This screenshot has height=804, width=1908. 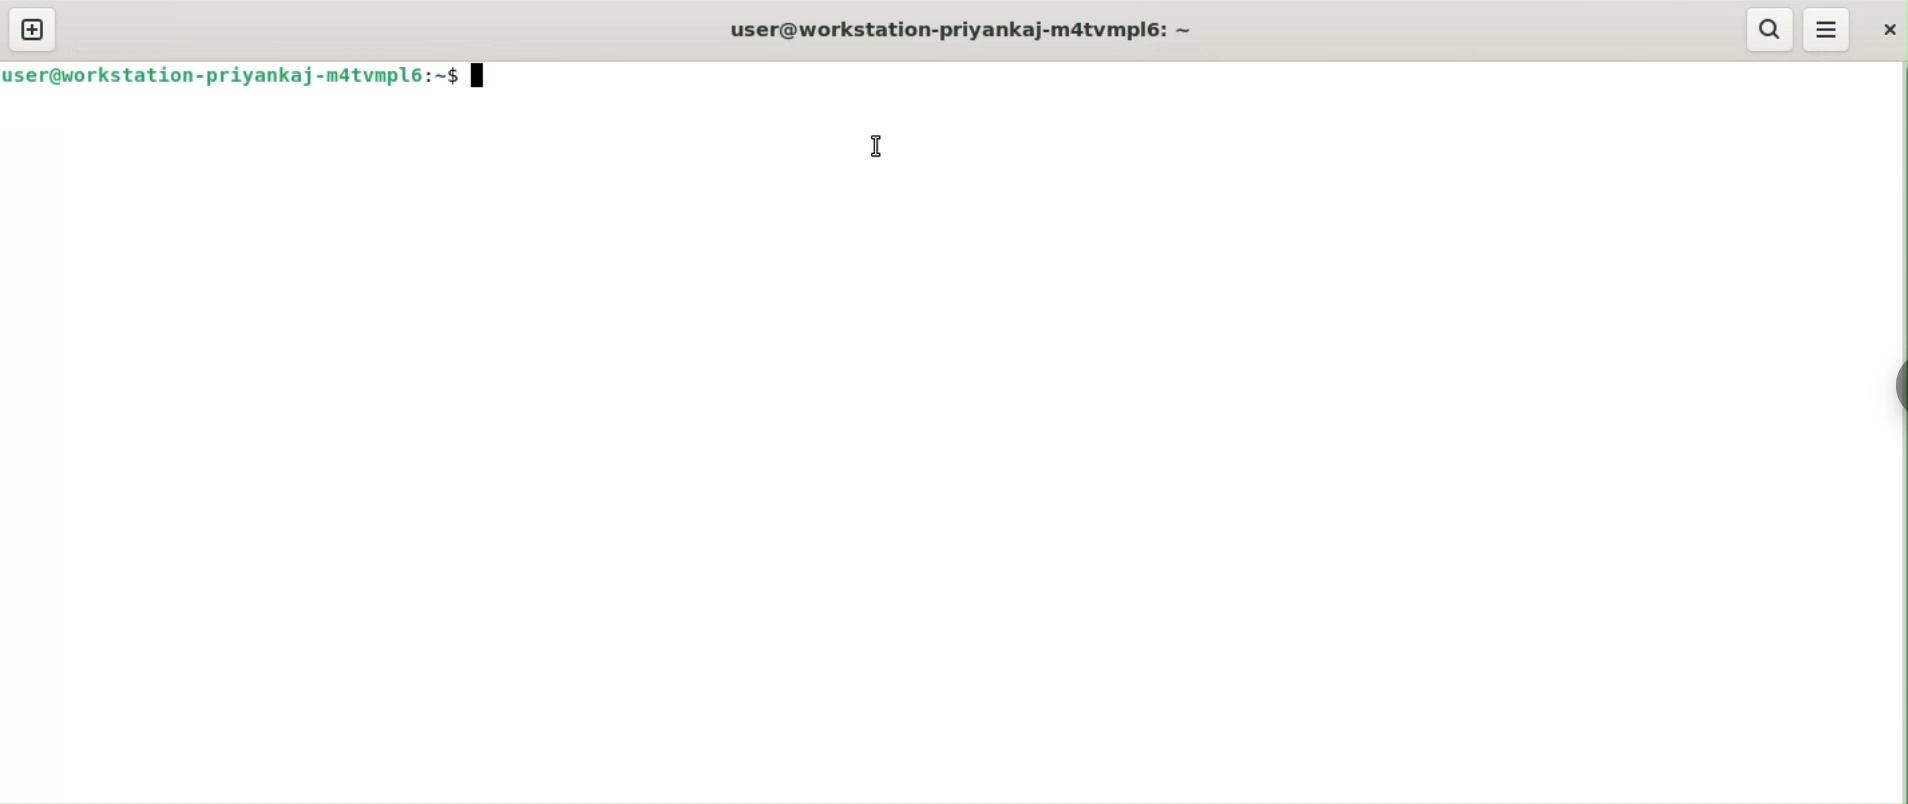 What do you see at coordinates (1773, 29) in the screenshot?
I see `search` at bounding box center [1773, 29].